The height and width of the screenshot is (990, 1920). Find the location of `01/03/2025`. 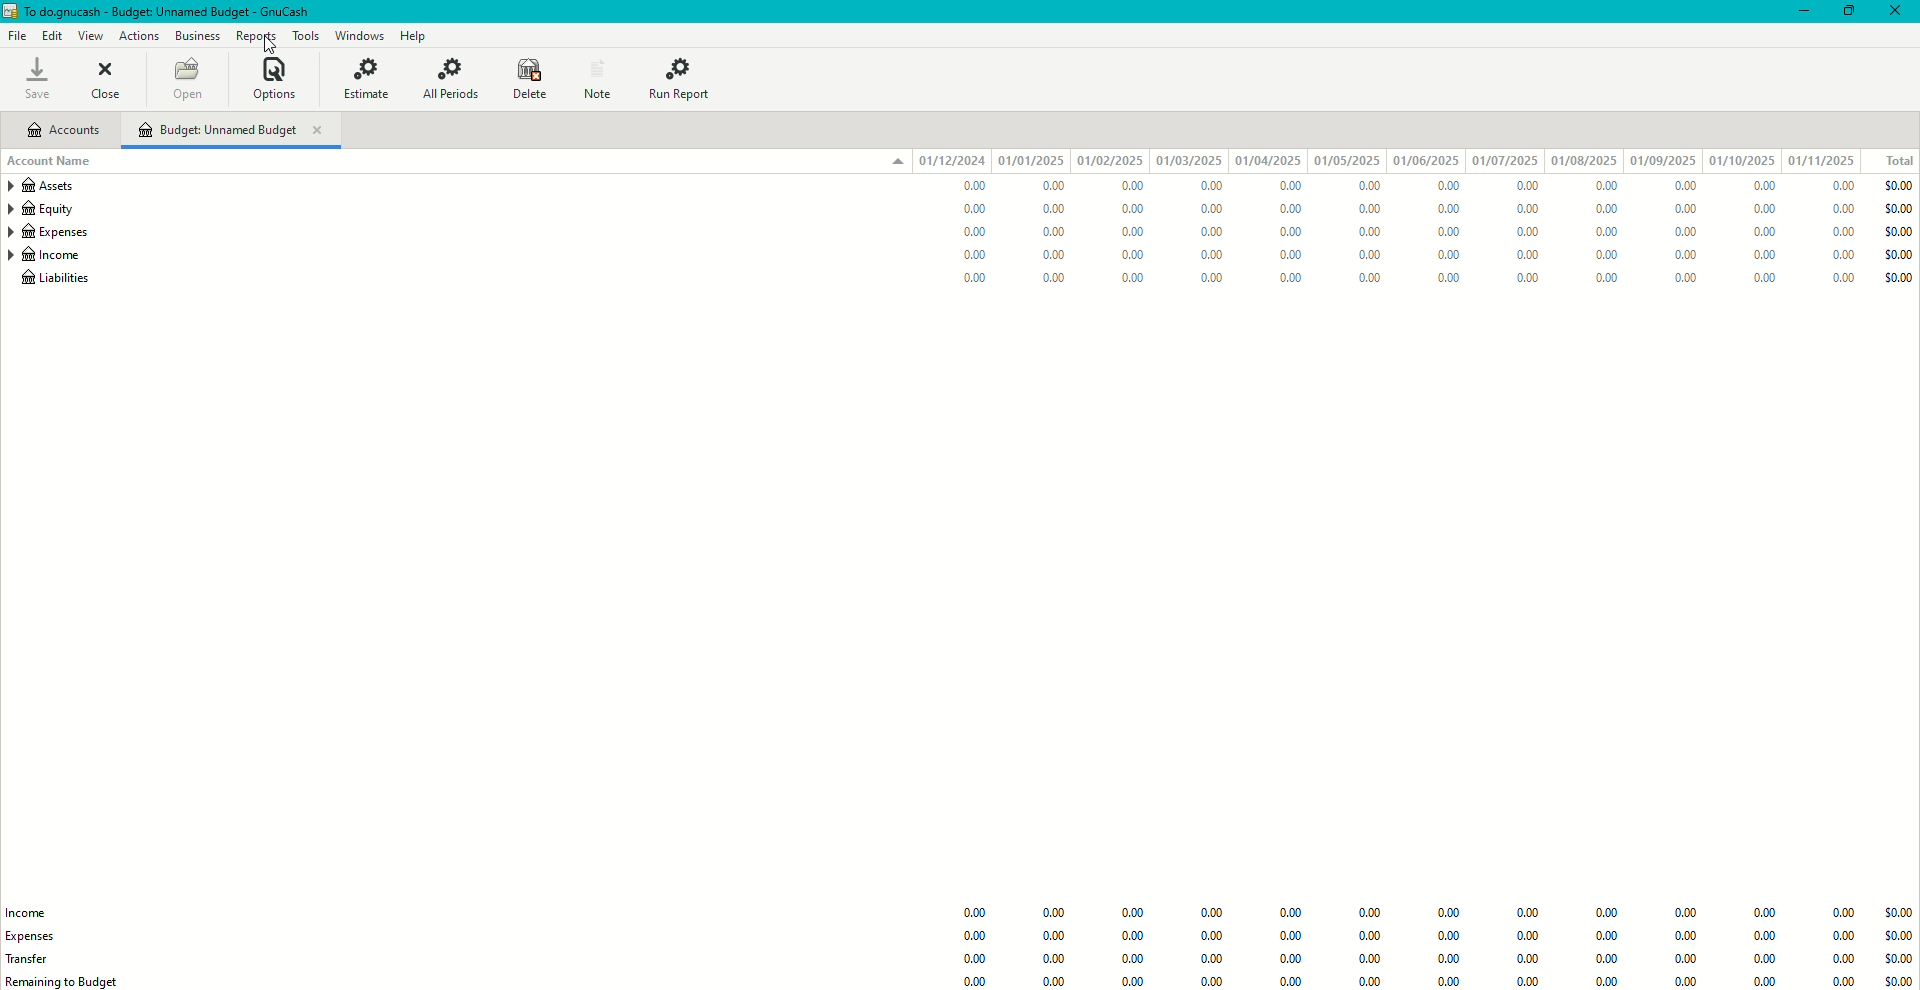

01/03/2025 is located at coordinates (1188, 160).